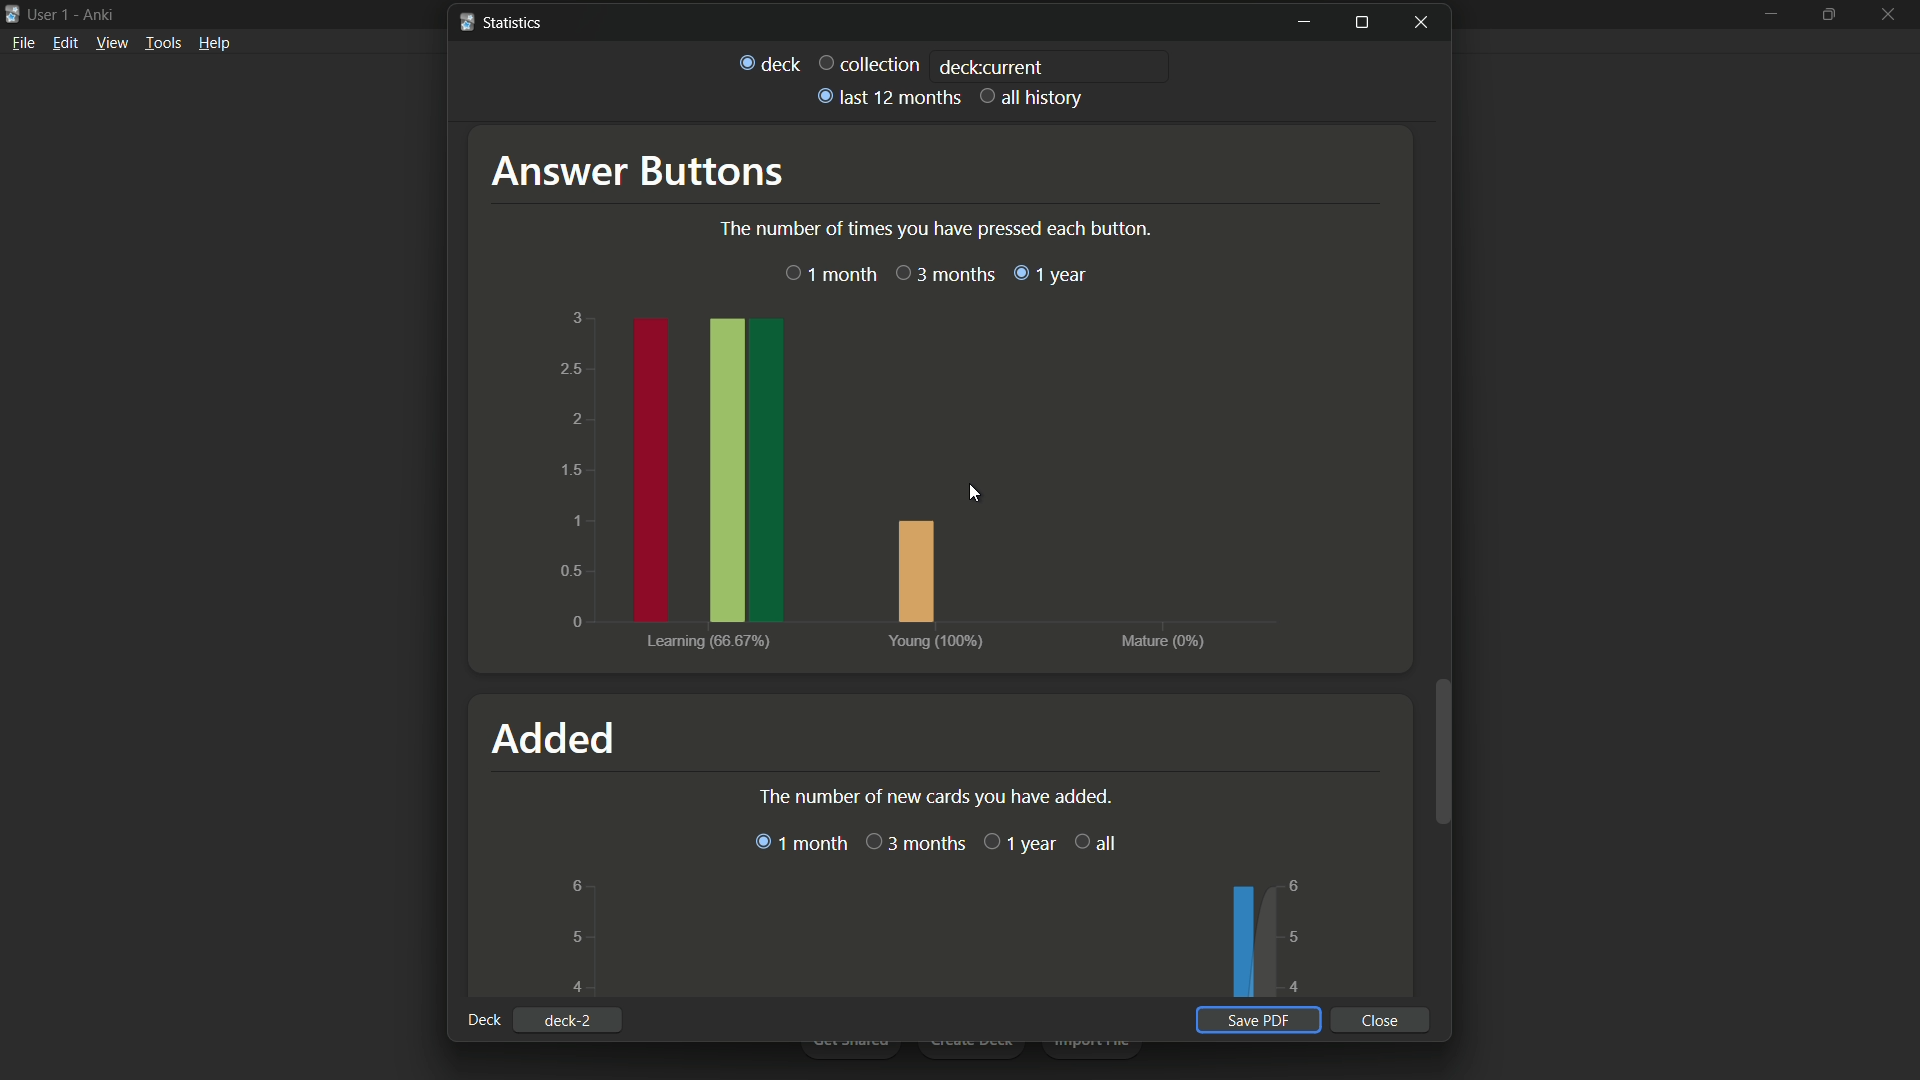  Describe the element at coordinates (991, 66) in the screenshot. I see `deck:current` at that location.